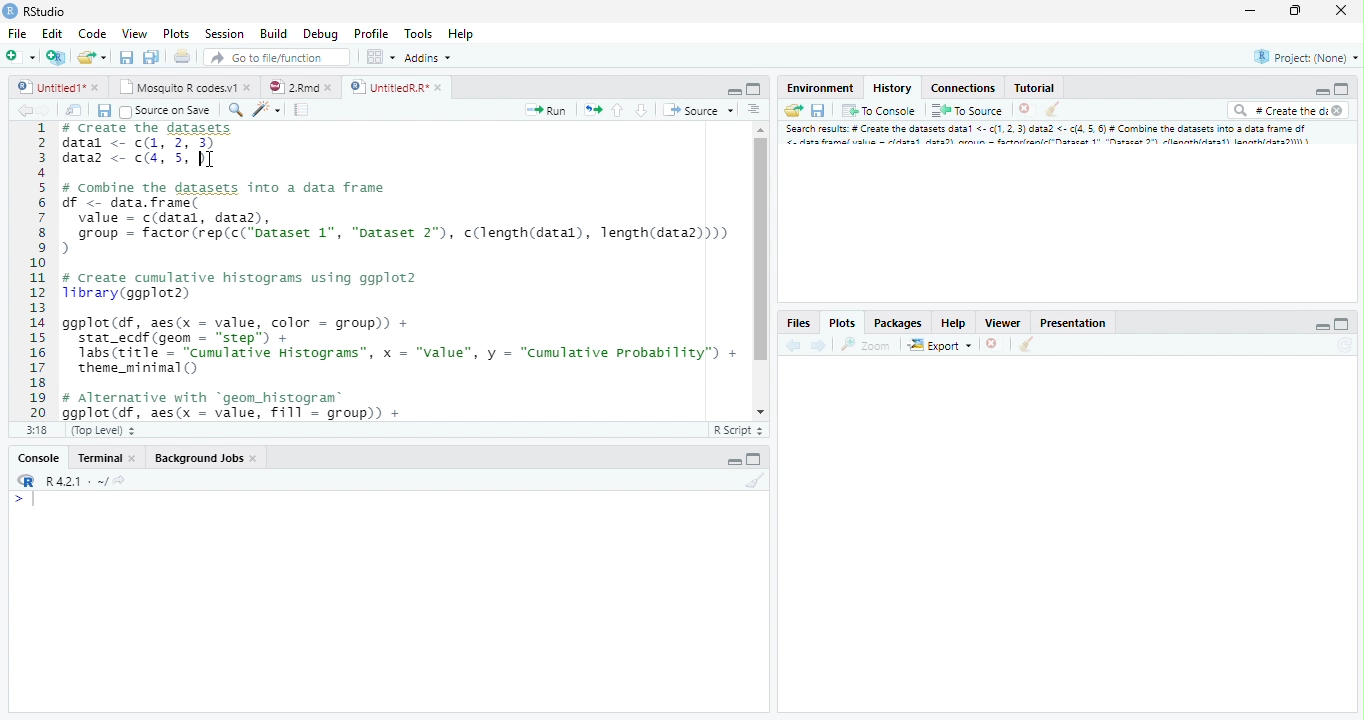 This screenshot has height=720, width=1364. I want to click on Code, so click(91, 35).